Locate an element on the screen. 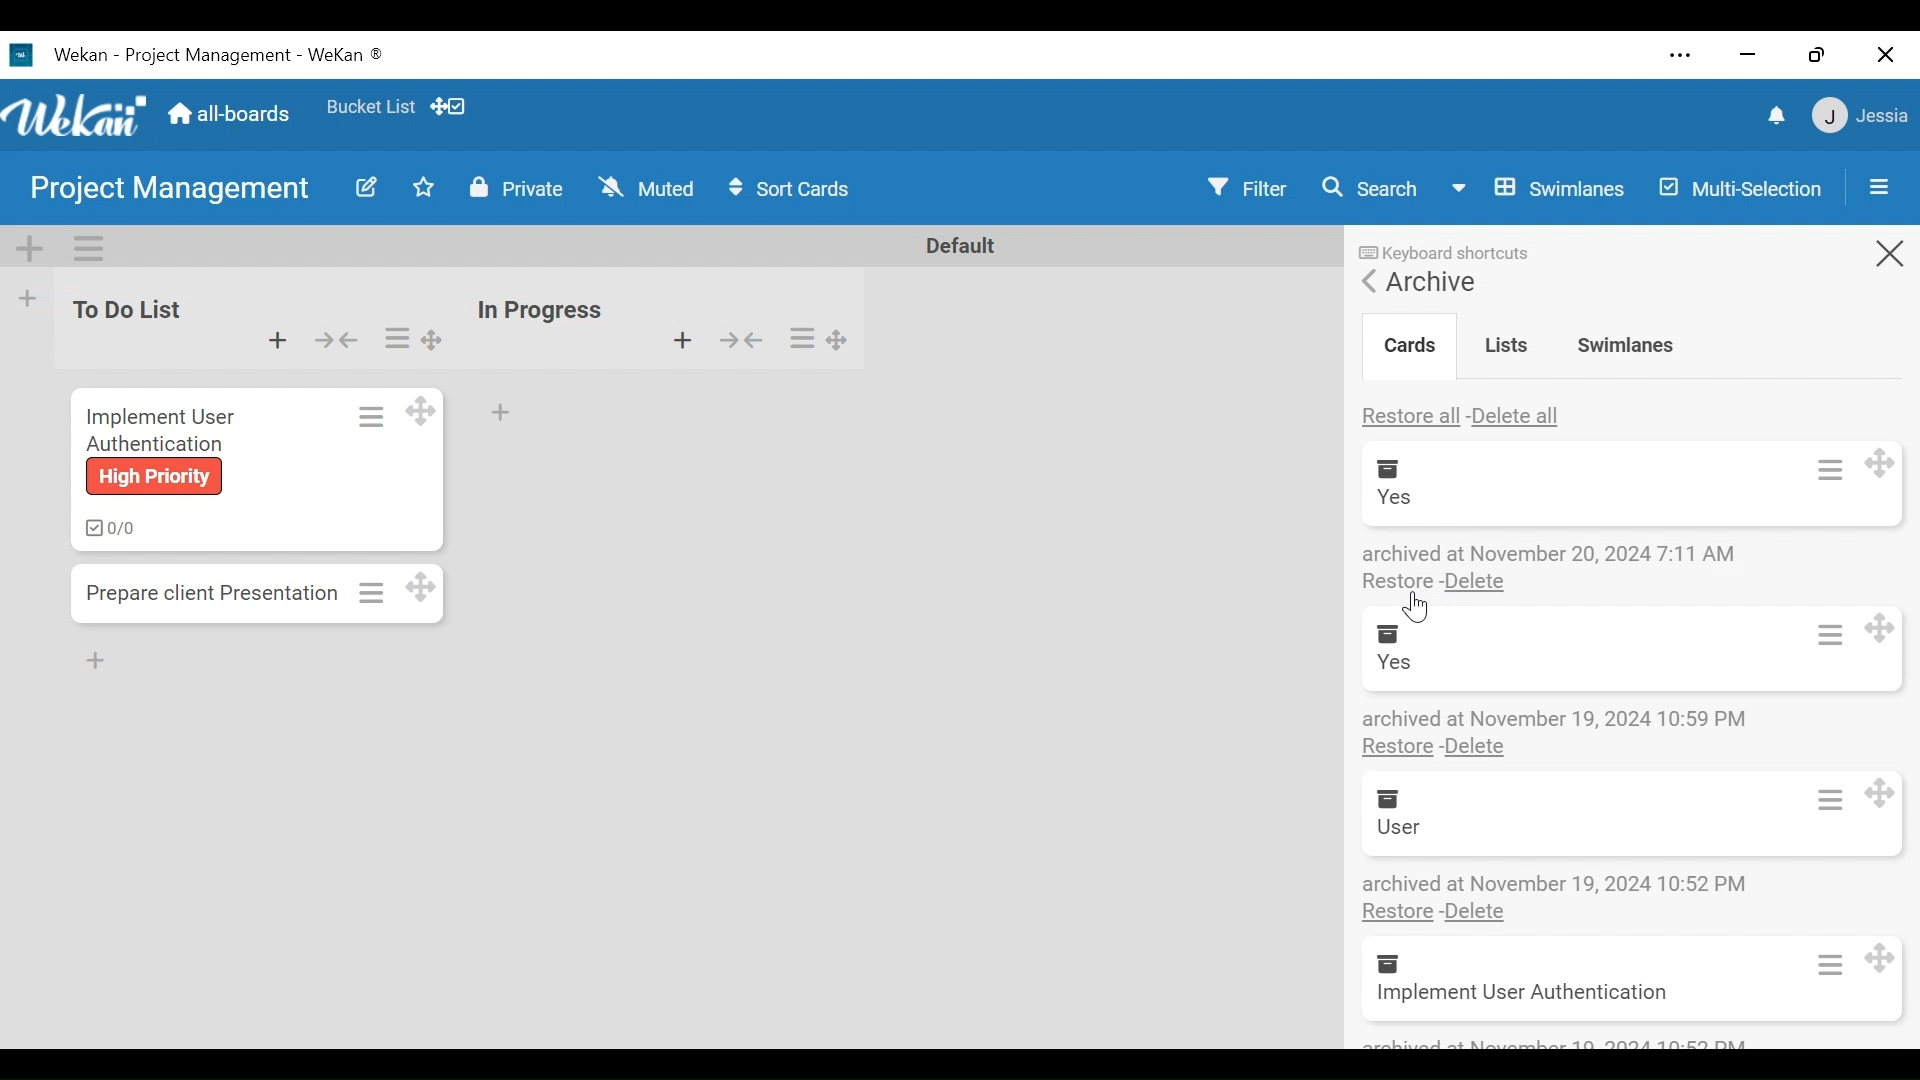 This screenshot has width=1920, height=1080. Toggle Favorite is located at coordinates (419, 189).